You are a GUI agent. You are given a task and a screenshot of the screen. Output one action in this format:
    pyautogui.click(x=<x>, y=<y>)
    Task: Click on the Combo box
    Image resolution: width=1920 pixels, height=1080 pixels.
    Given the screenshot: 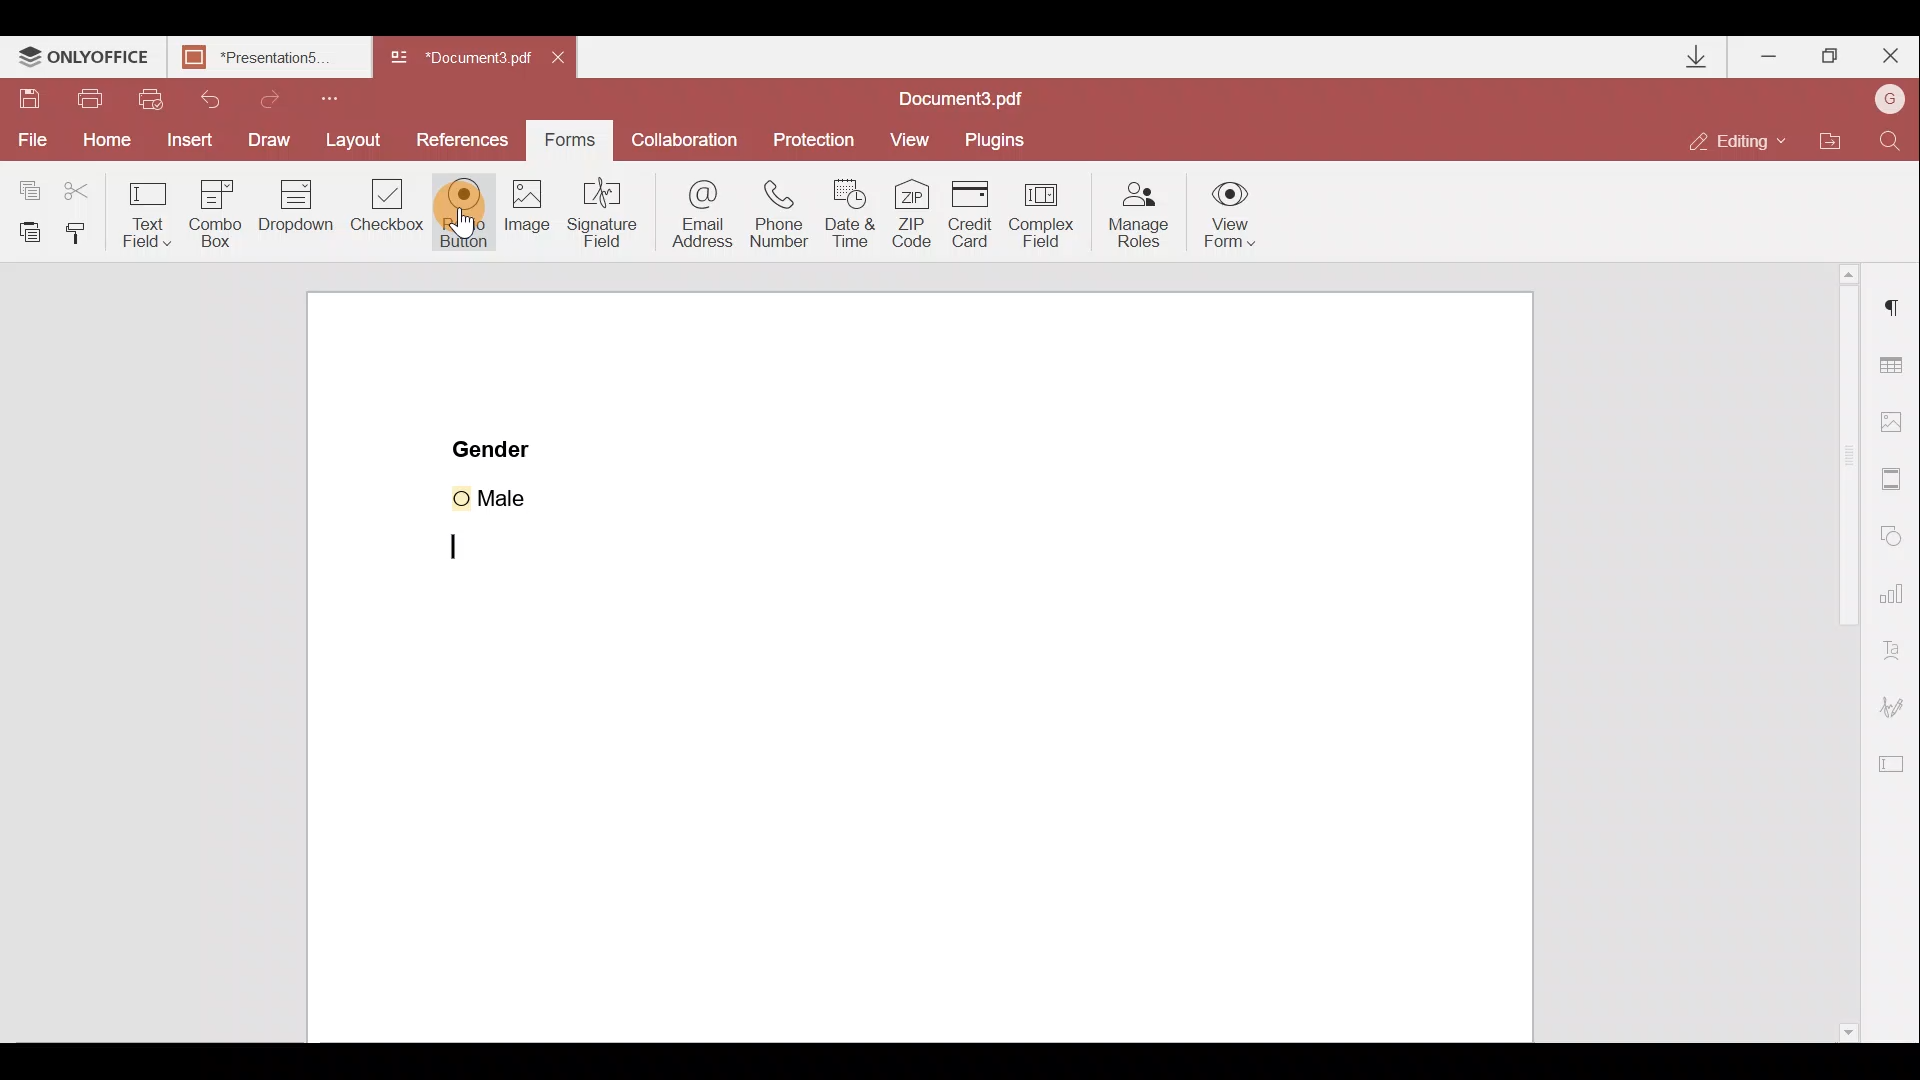 What is the action you would take?
    pyautogui.click(x=211, y=211)
    